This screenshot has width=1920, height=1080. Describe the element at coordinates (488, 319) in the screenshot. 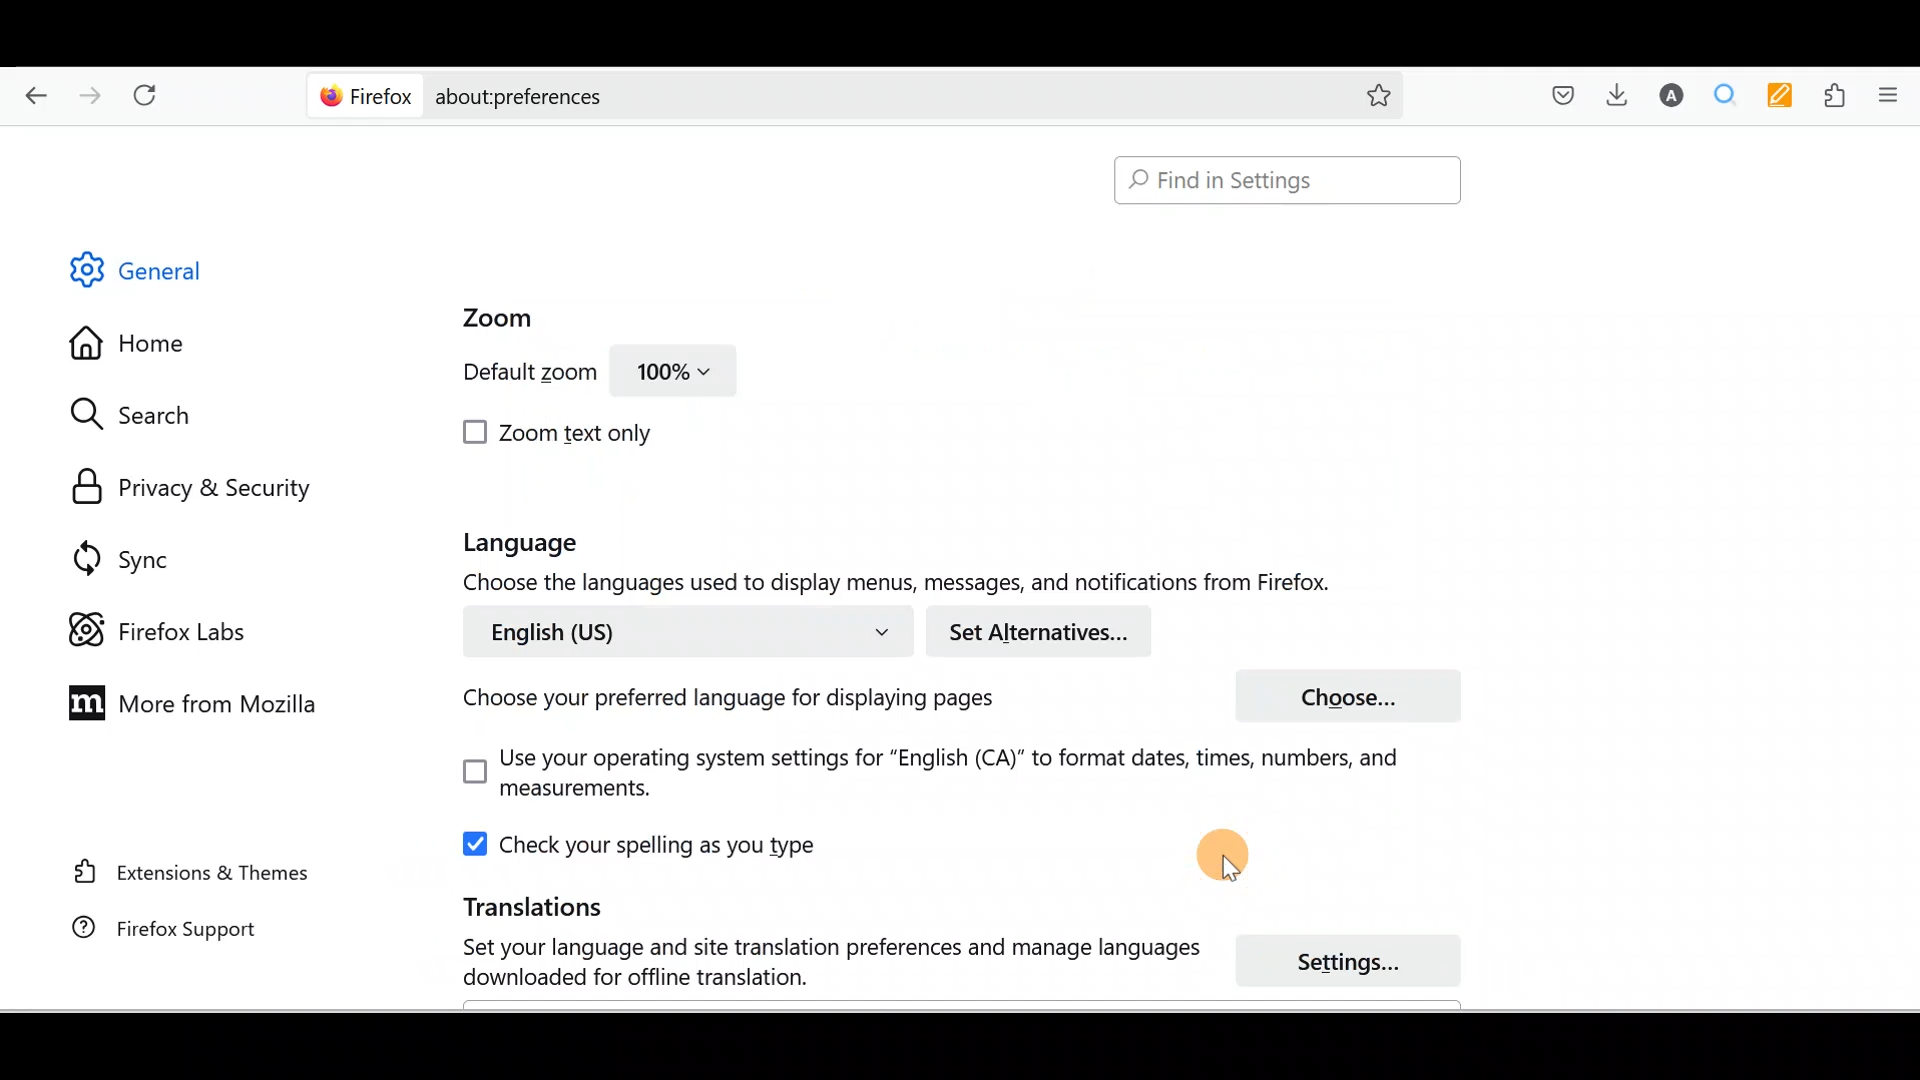

I see `Zoom` at that location.